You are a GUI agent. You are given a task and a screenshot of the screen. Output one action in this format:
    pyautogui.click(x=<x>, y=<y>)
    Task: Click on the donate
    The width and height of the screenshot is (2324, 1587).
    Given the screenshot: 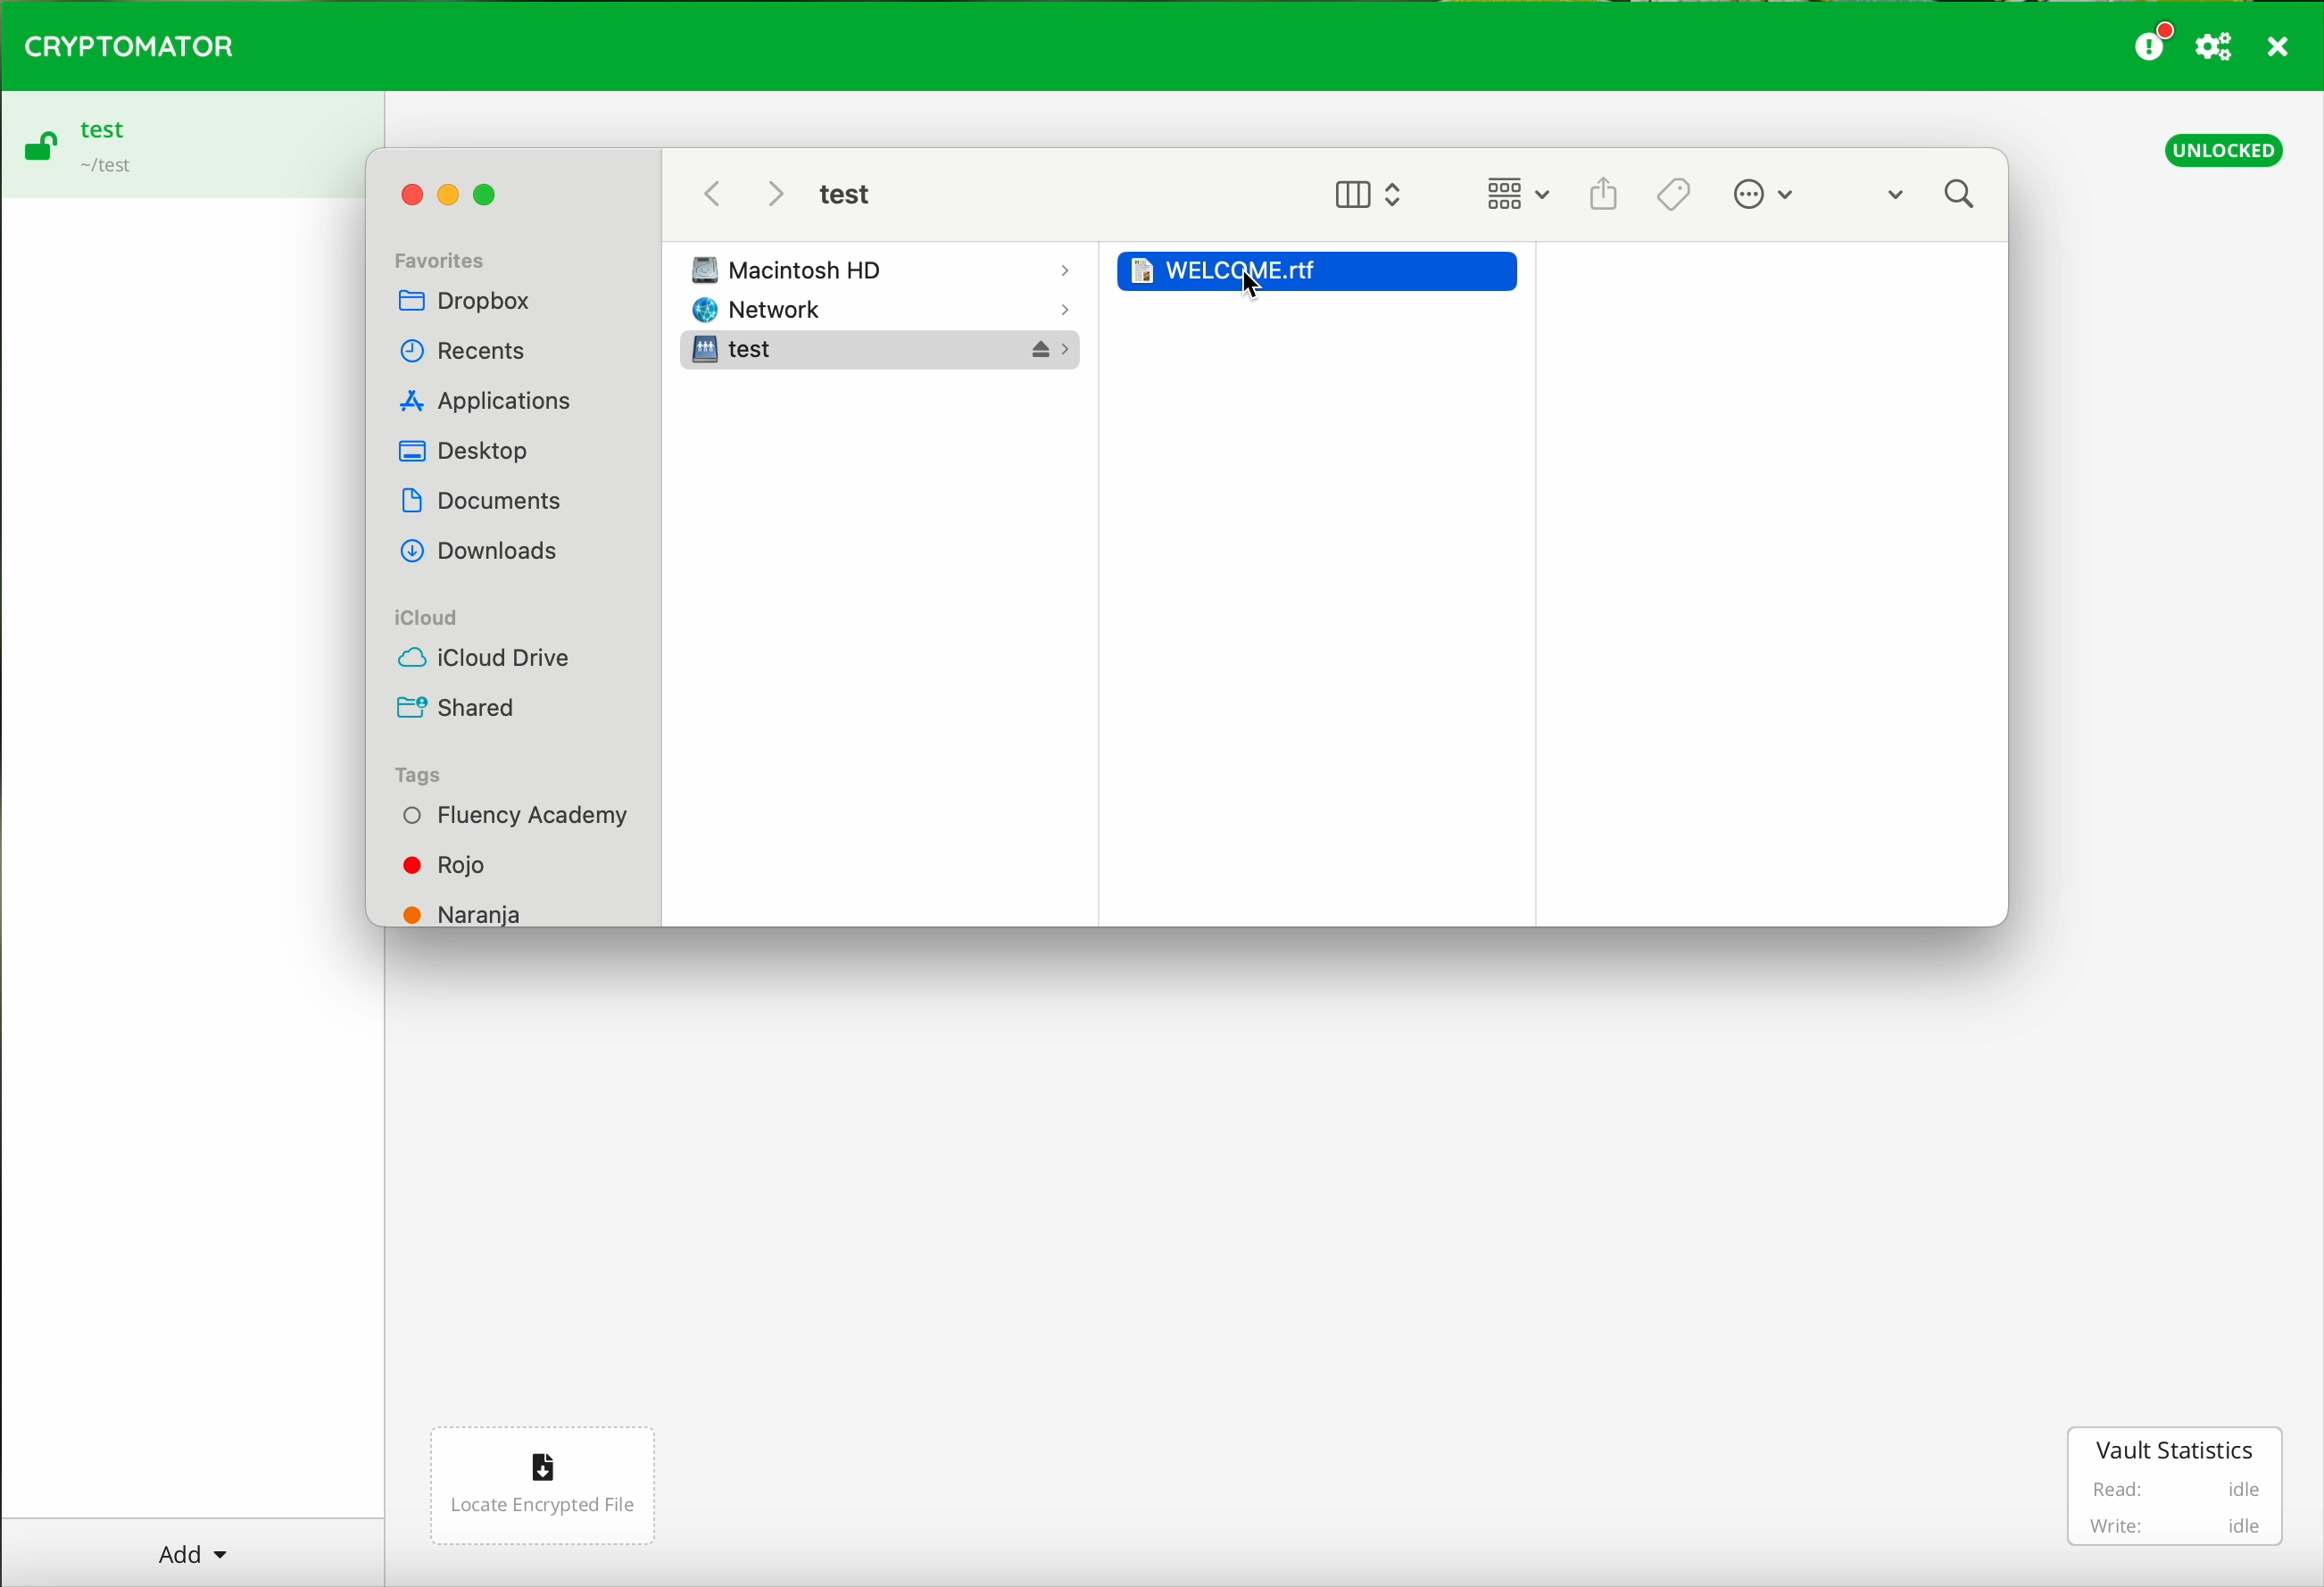 What is the action you would take?
    pyautogui.click(x=2154, y=41)
    